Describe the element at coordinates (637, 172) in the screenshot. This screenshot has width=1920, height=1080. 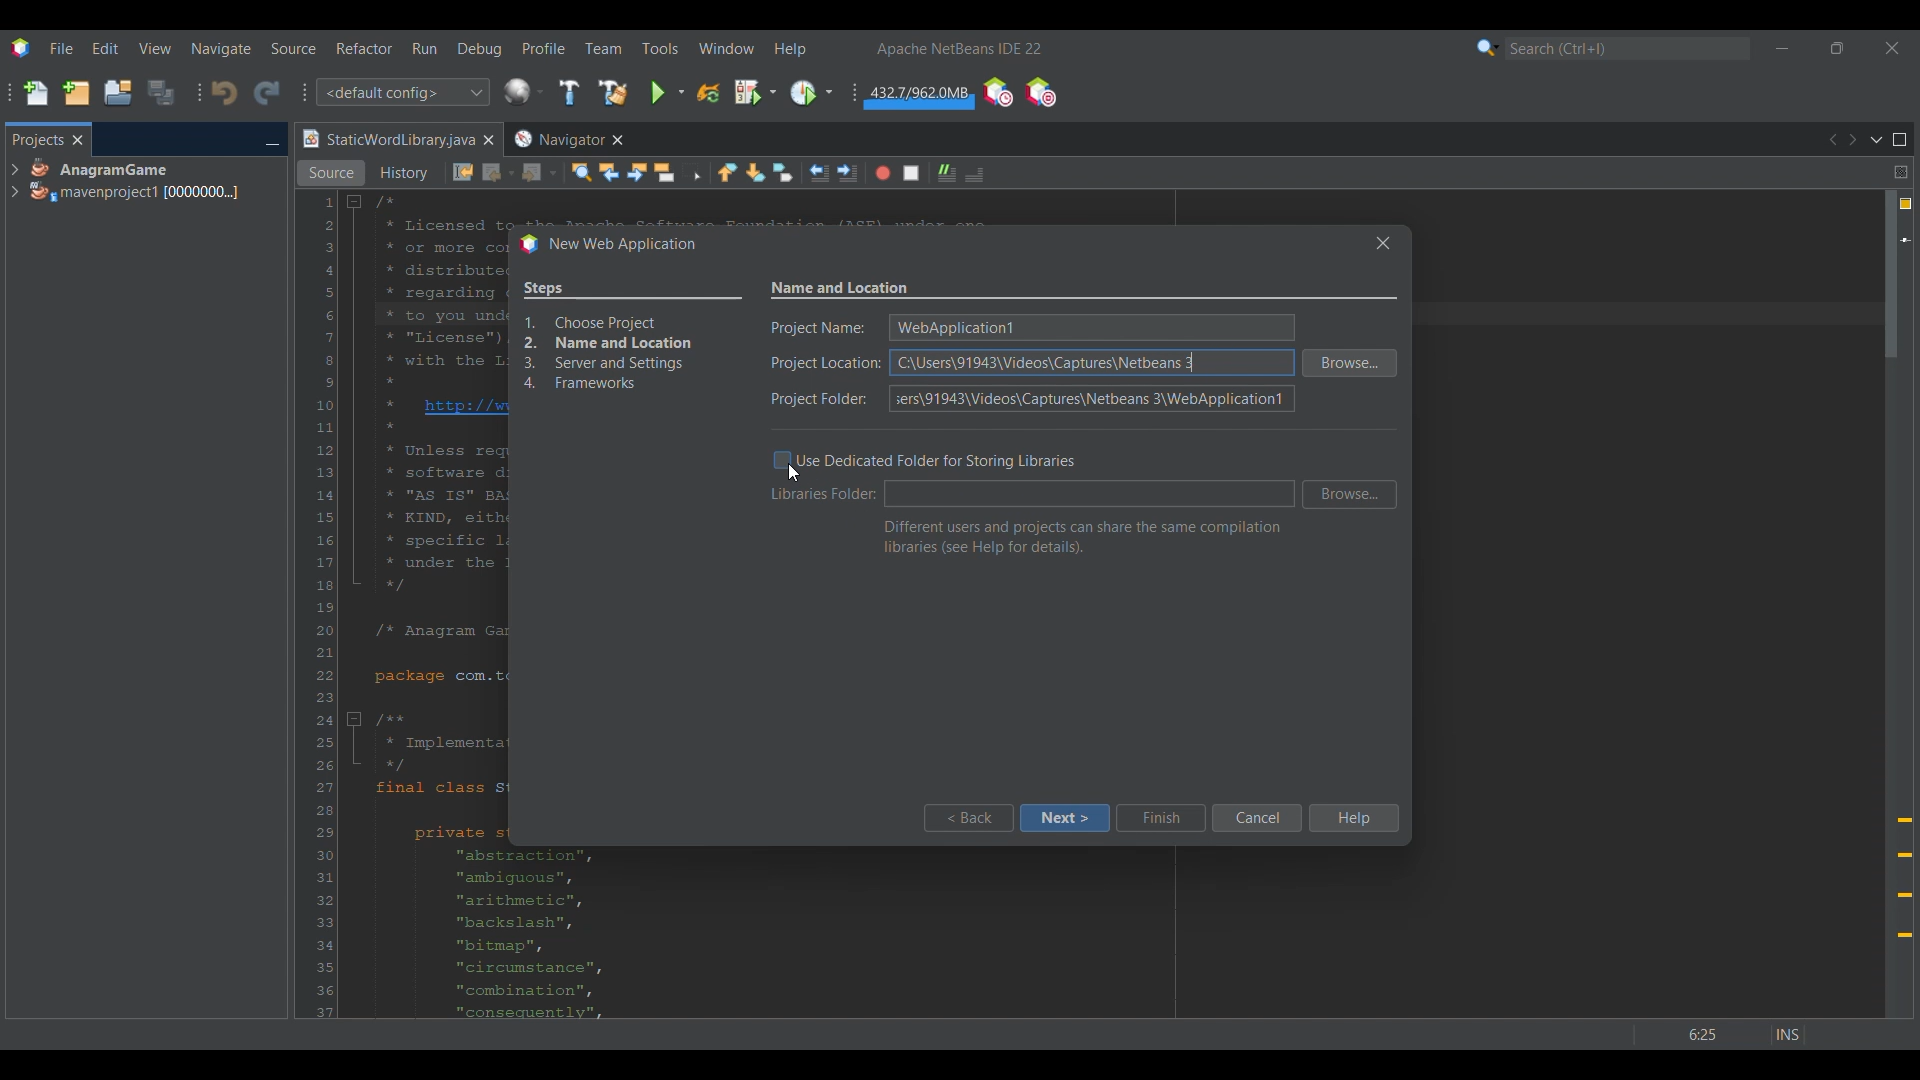
I see `Find next occurrence` at that location.